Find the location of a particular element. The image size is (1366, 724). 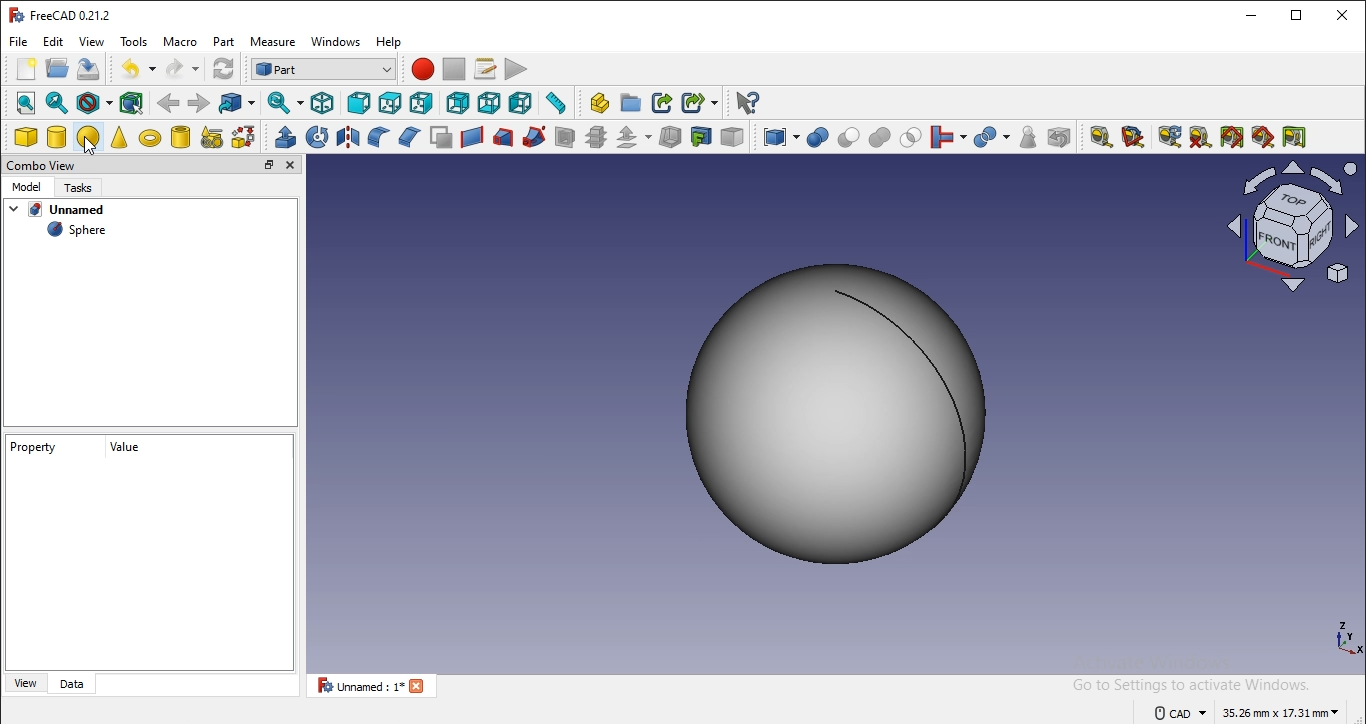

mirroring is located at coordinates (346, 135).